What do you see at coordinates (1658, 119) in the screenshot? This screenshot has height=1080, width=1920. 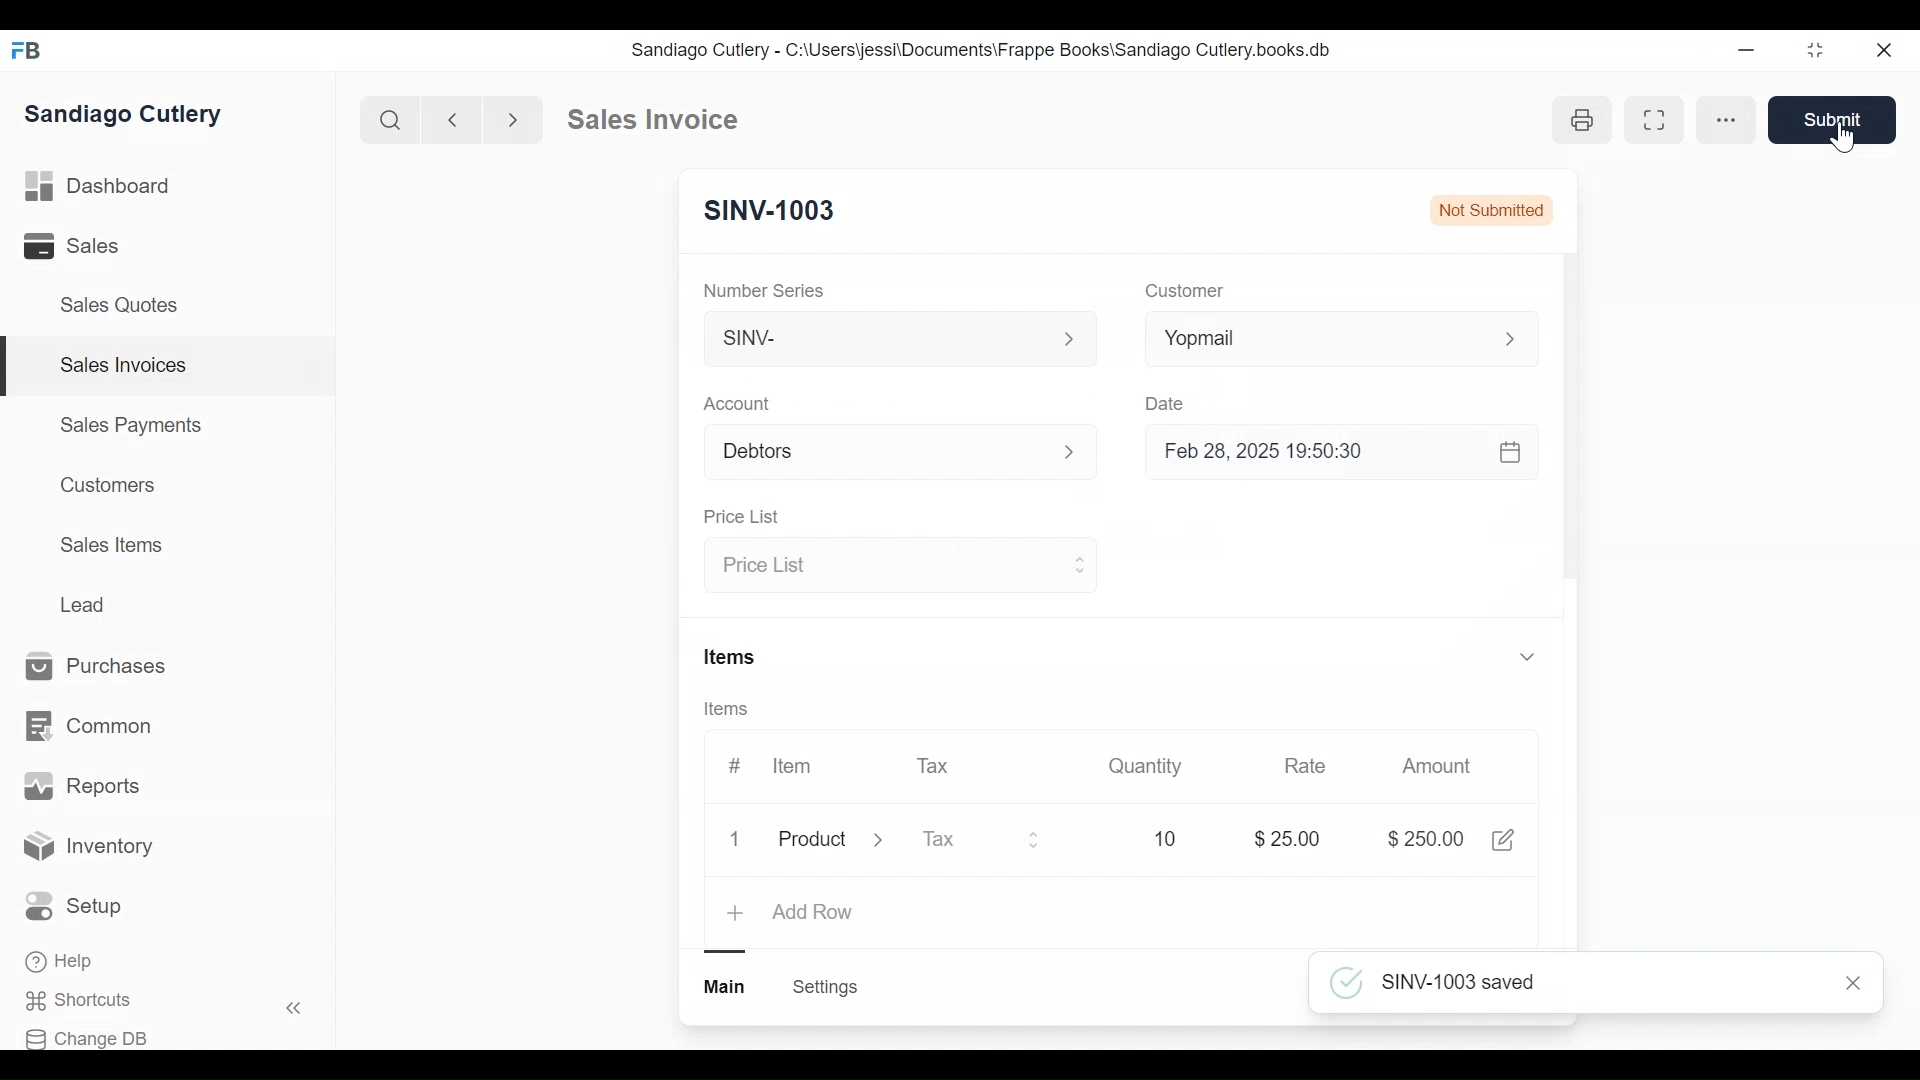 I see `fullscreen` at bounding box center [1658, 119].